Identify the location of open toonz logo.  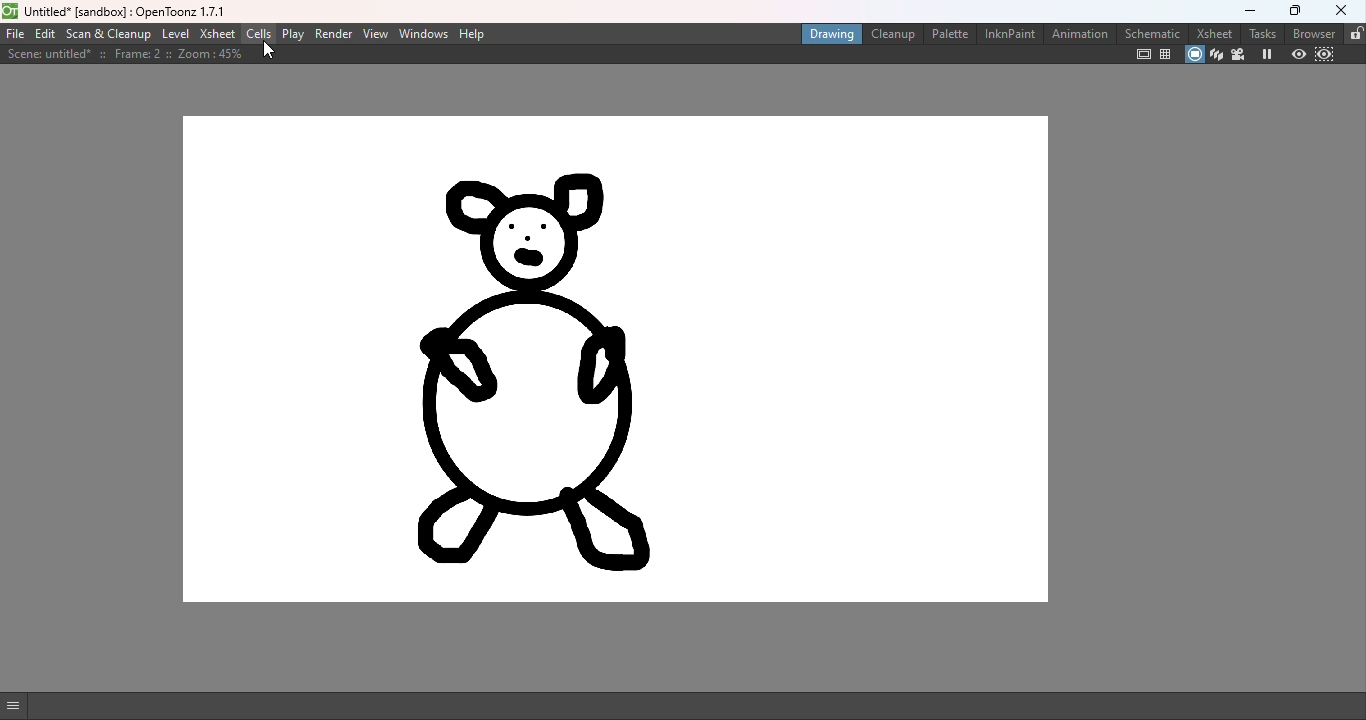
(9, 10).